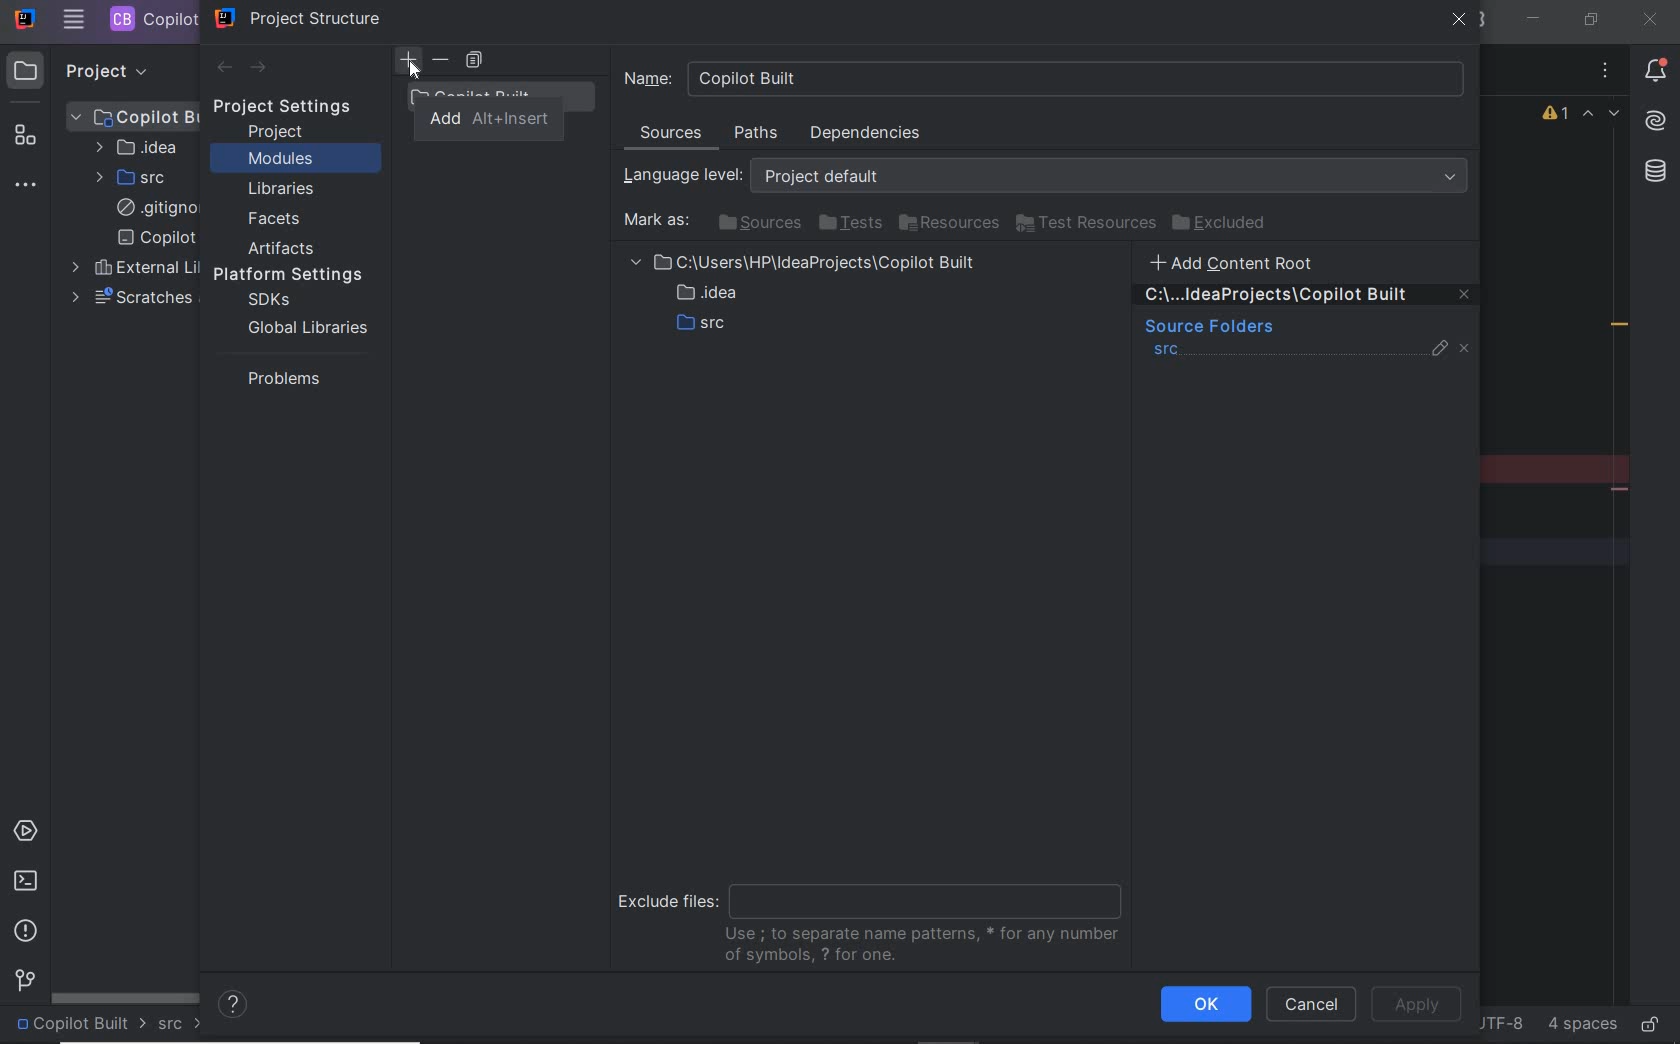  What do you see at coordinates (415, 70) in the screenshot?
I see `cursor` at bounding box center [415, 70].